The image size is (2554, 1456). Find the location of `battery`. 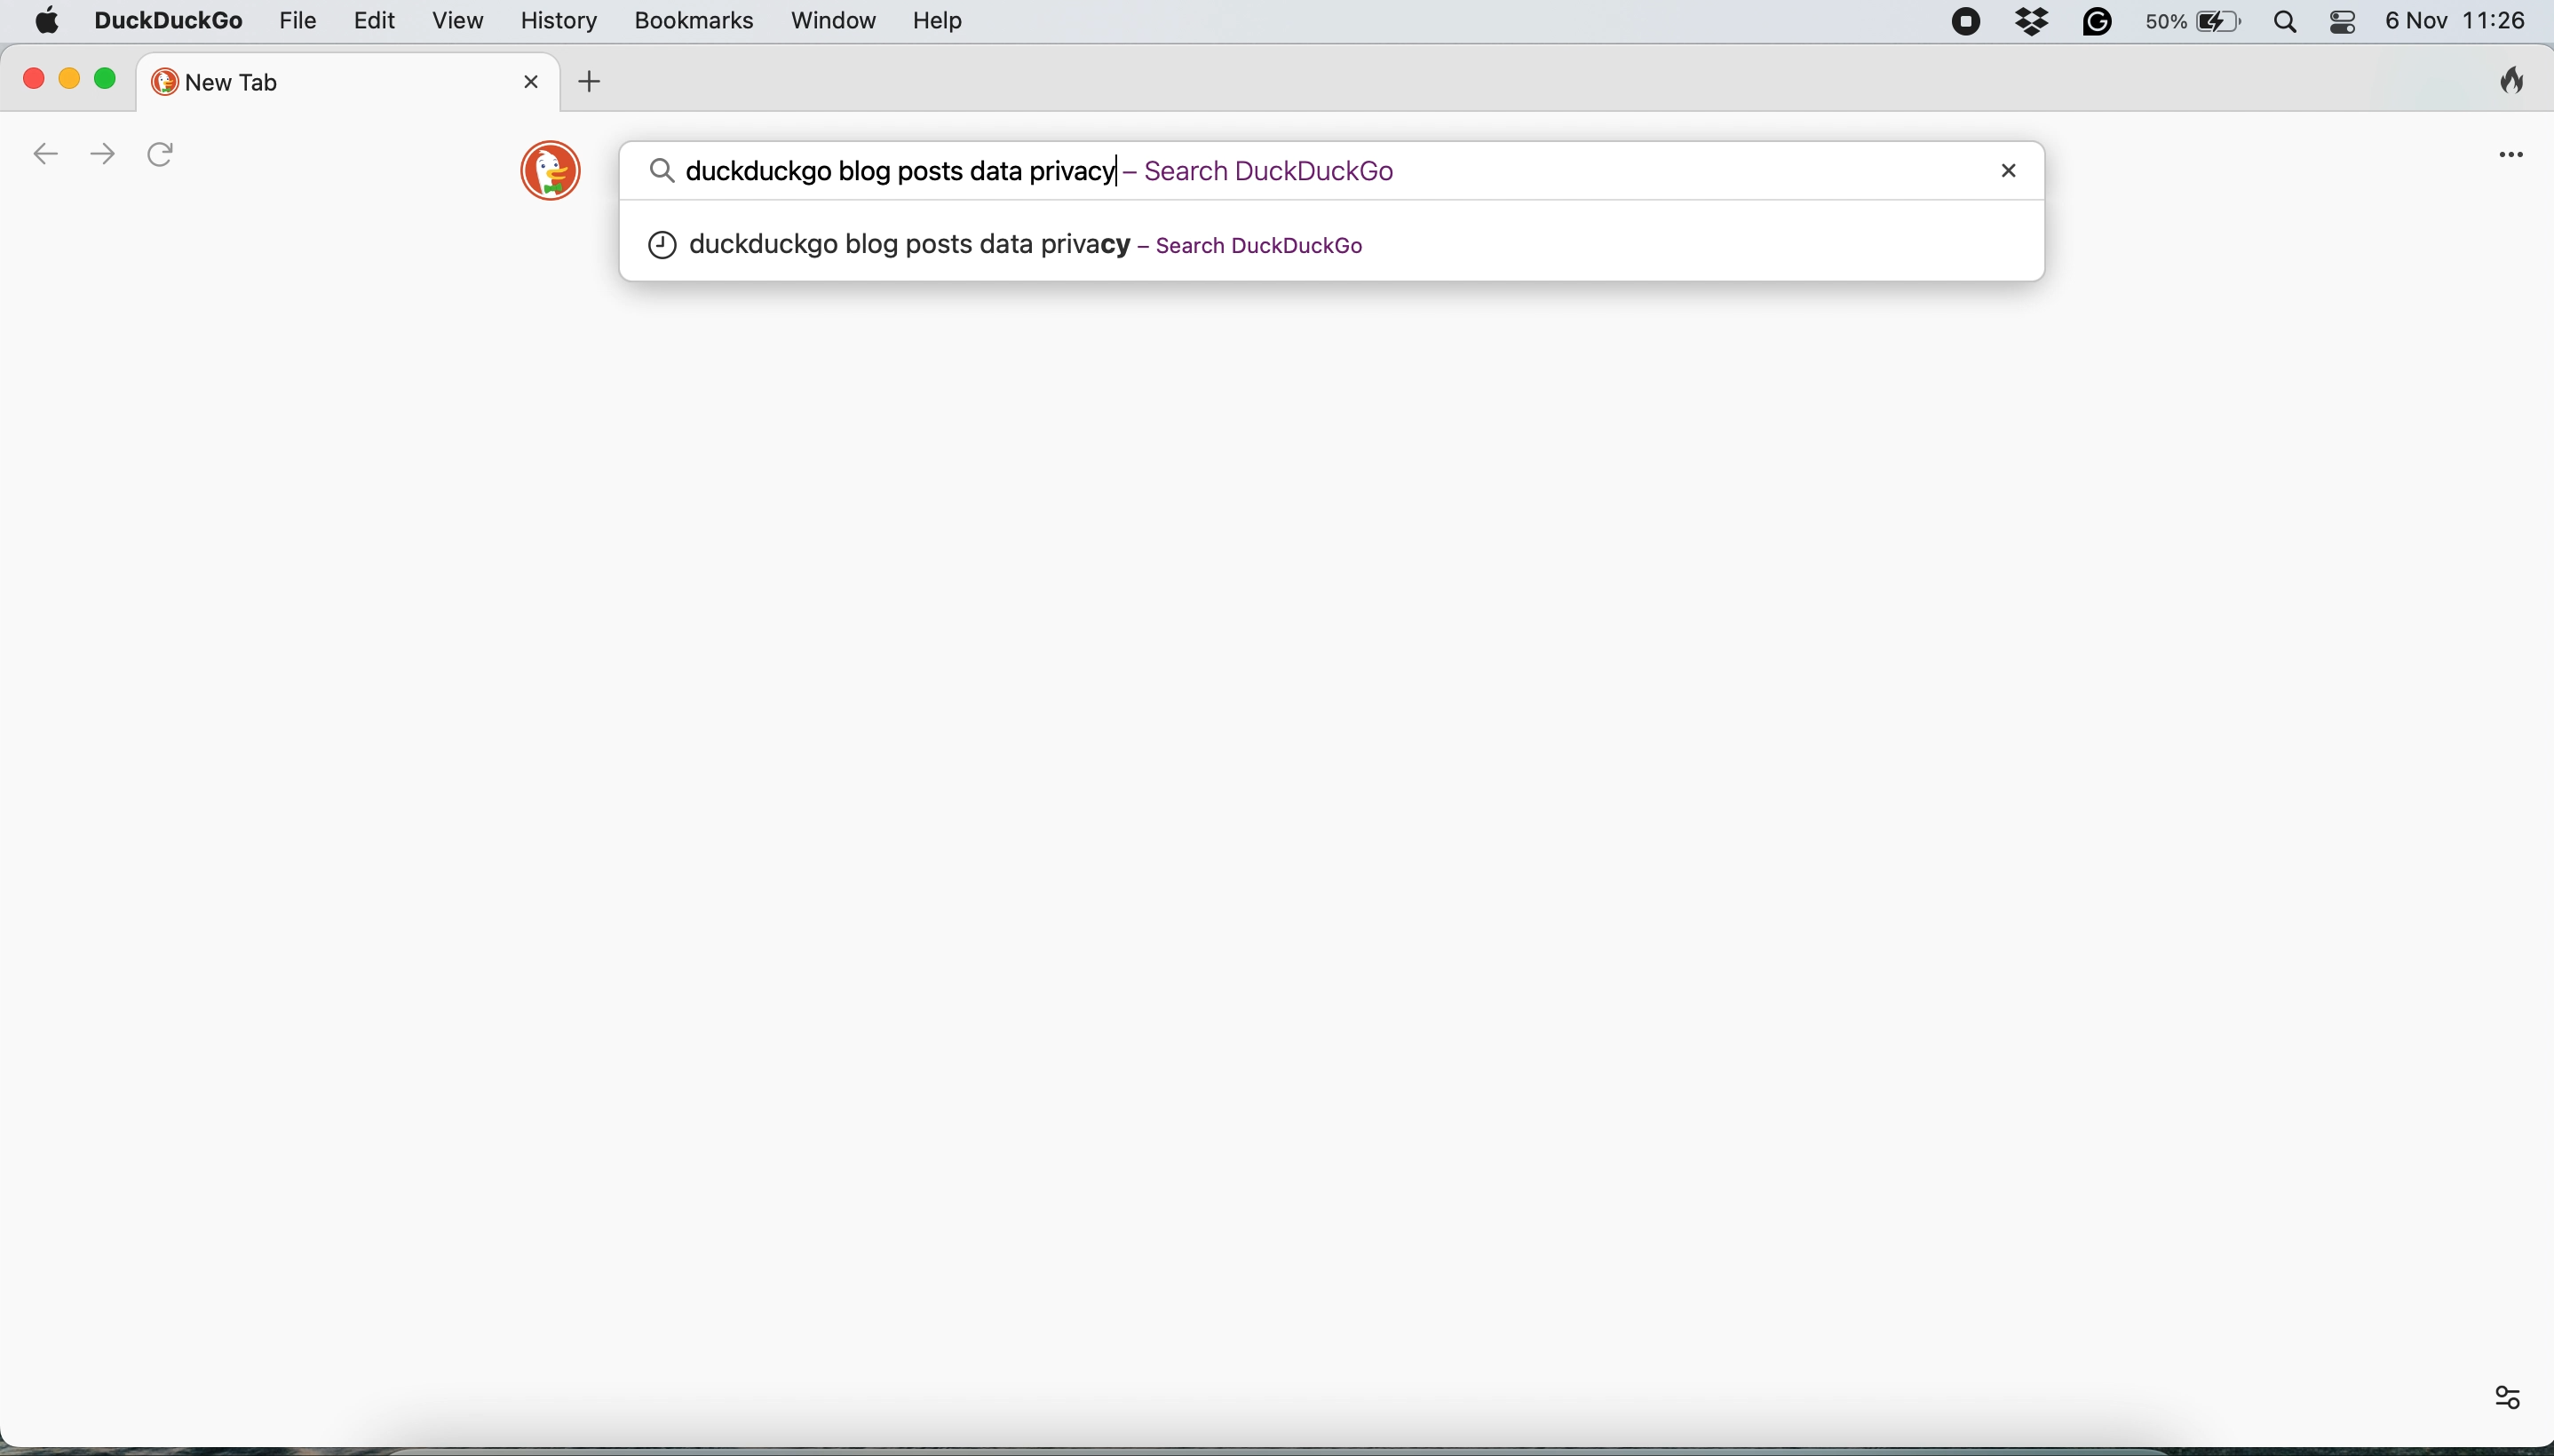

battery is located at coordinates (2191, 24).